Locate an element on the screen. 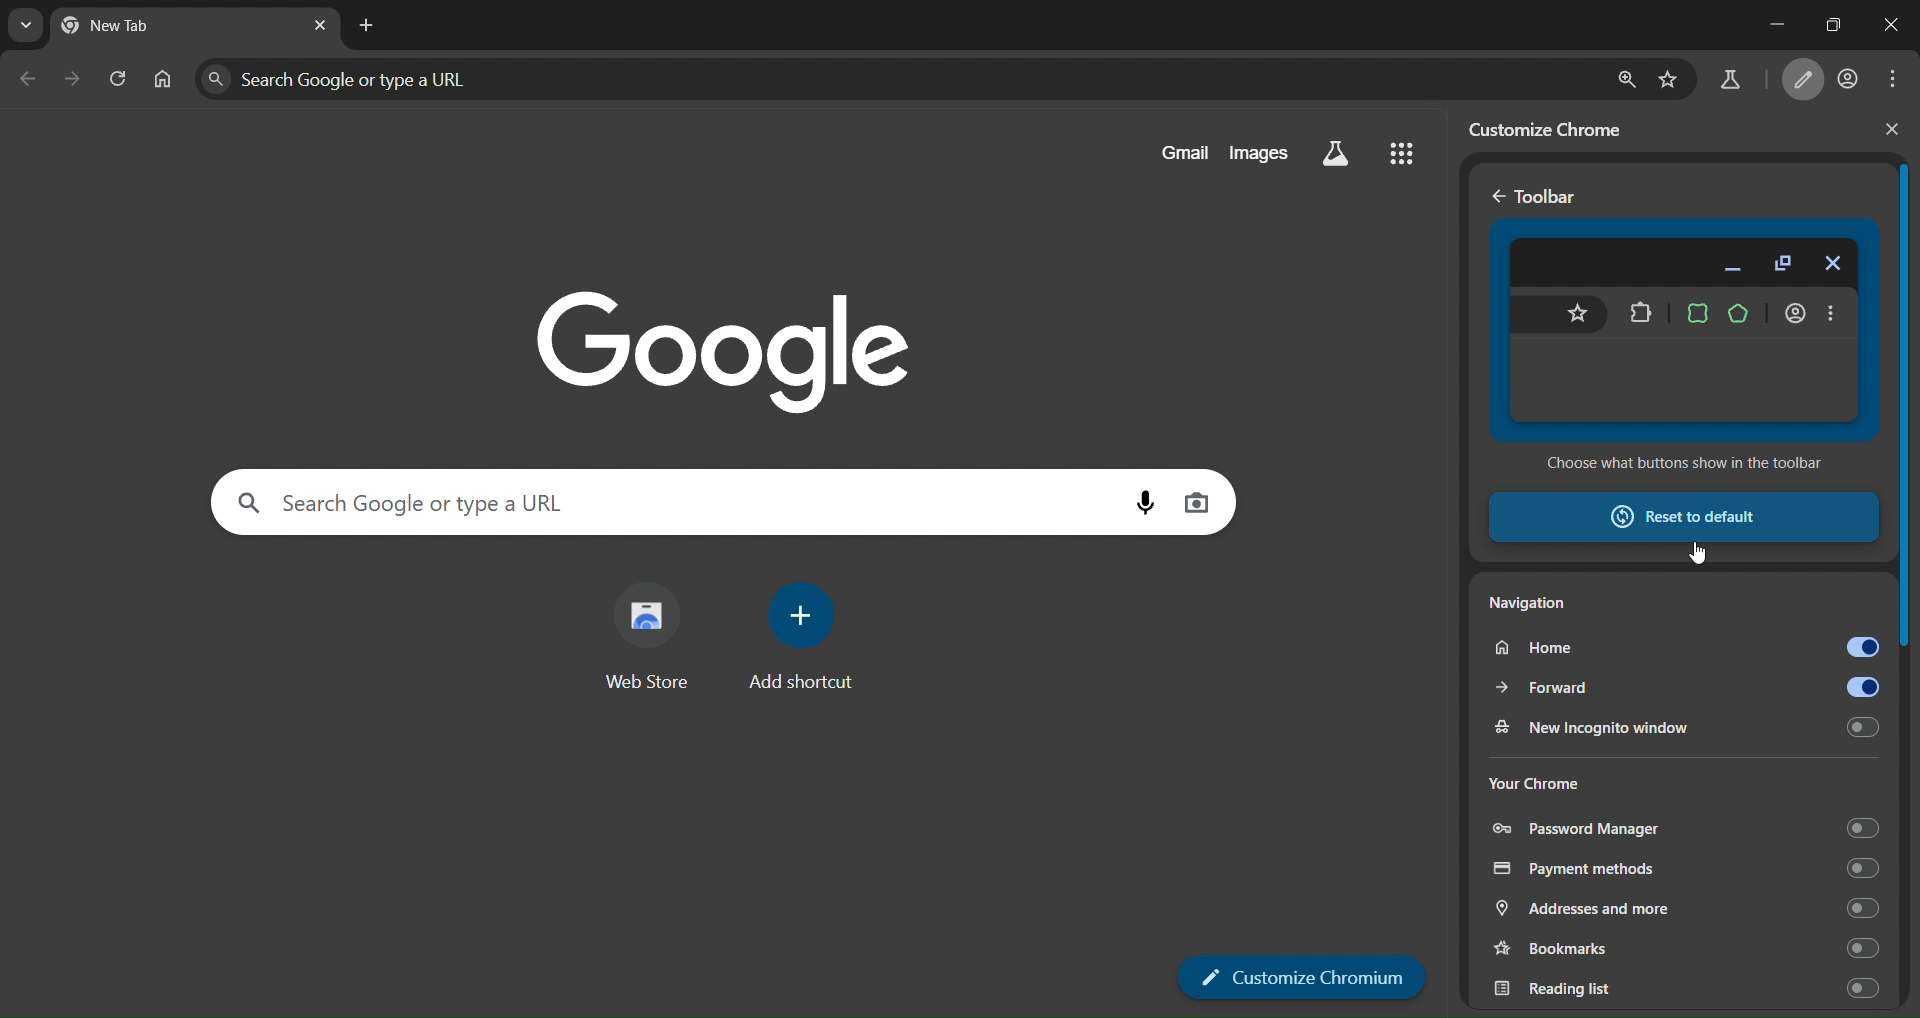 The width and height of the screenshot is (1920, 1018). reset to default is located at coordinates (1680, 518).